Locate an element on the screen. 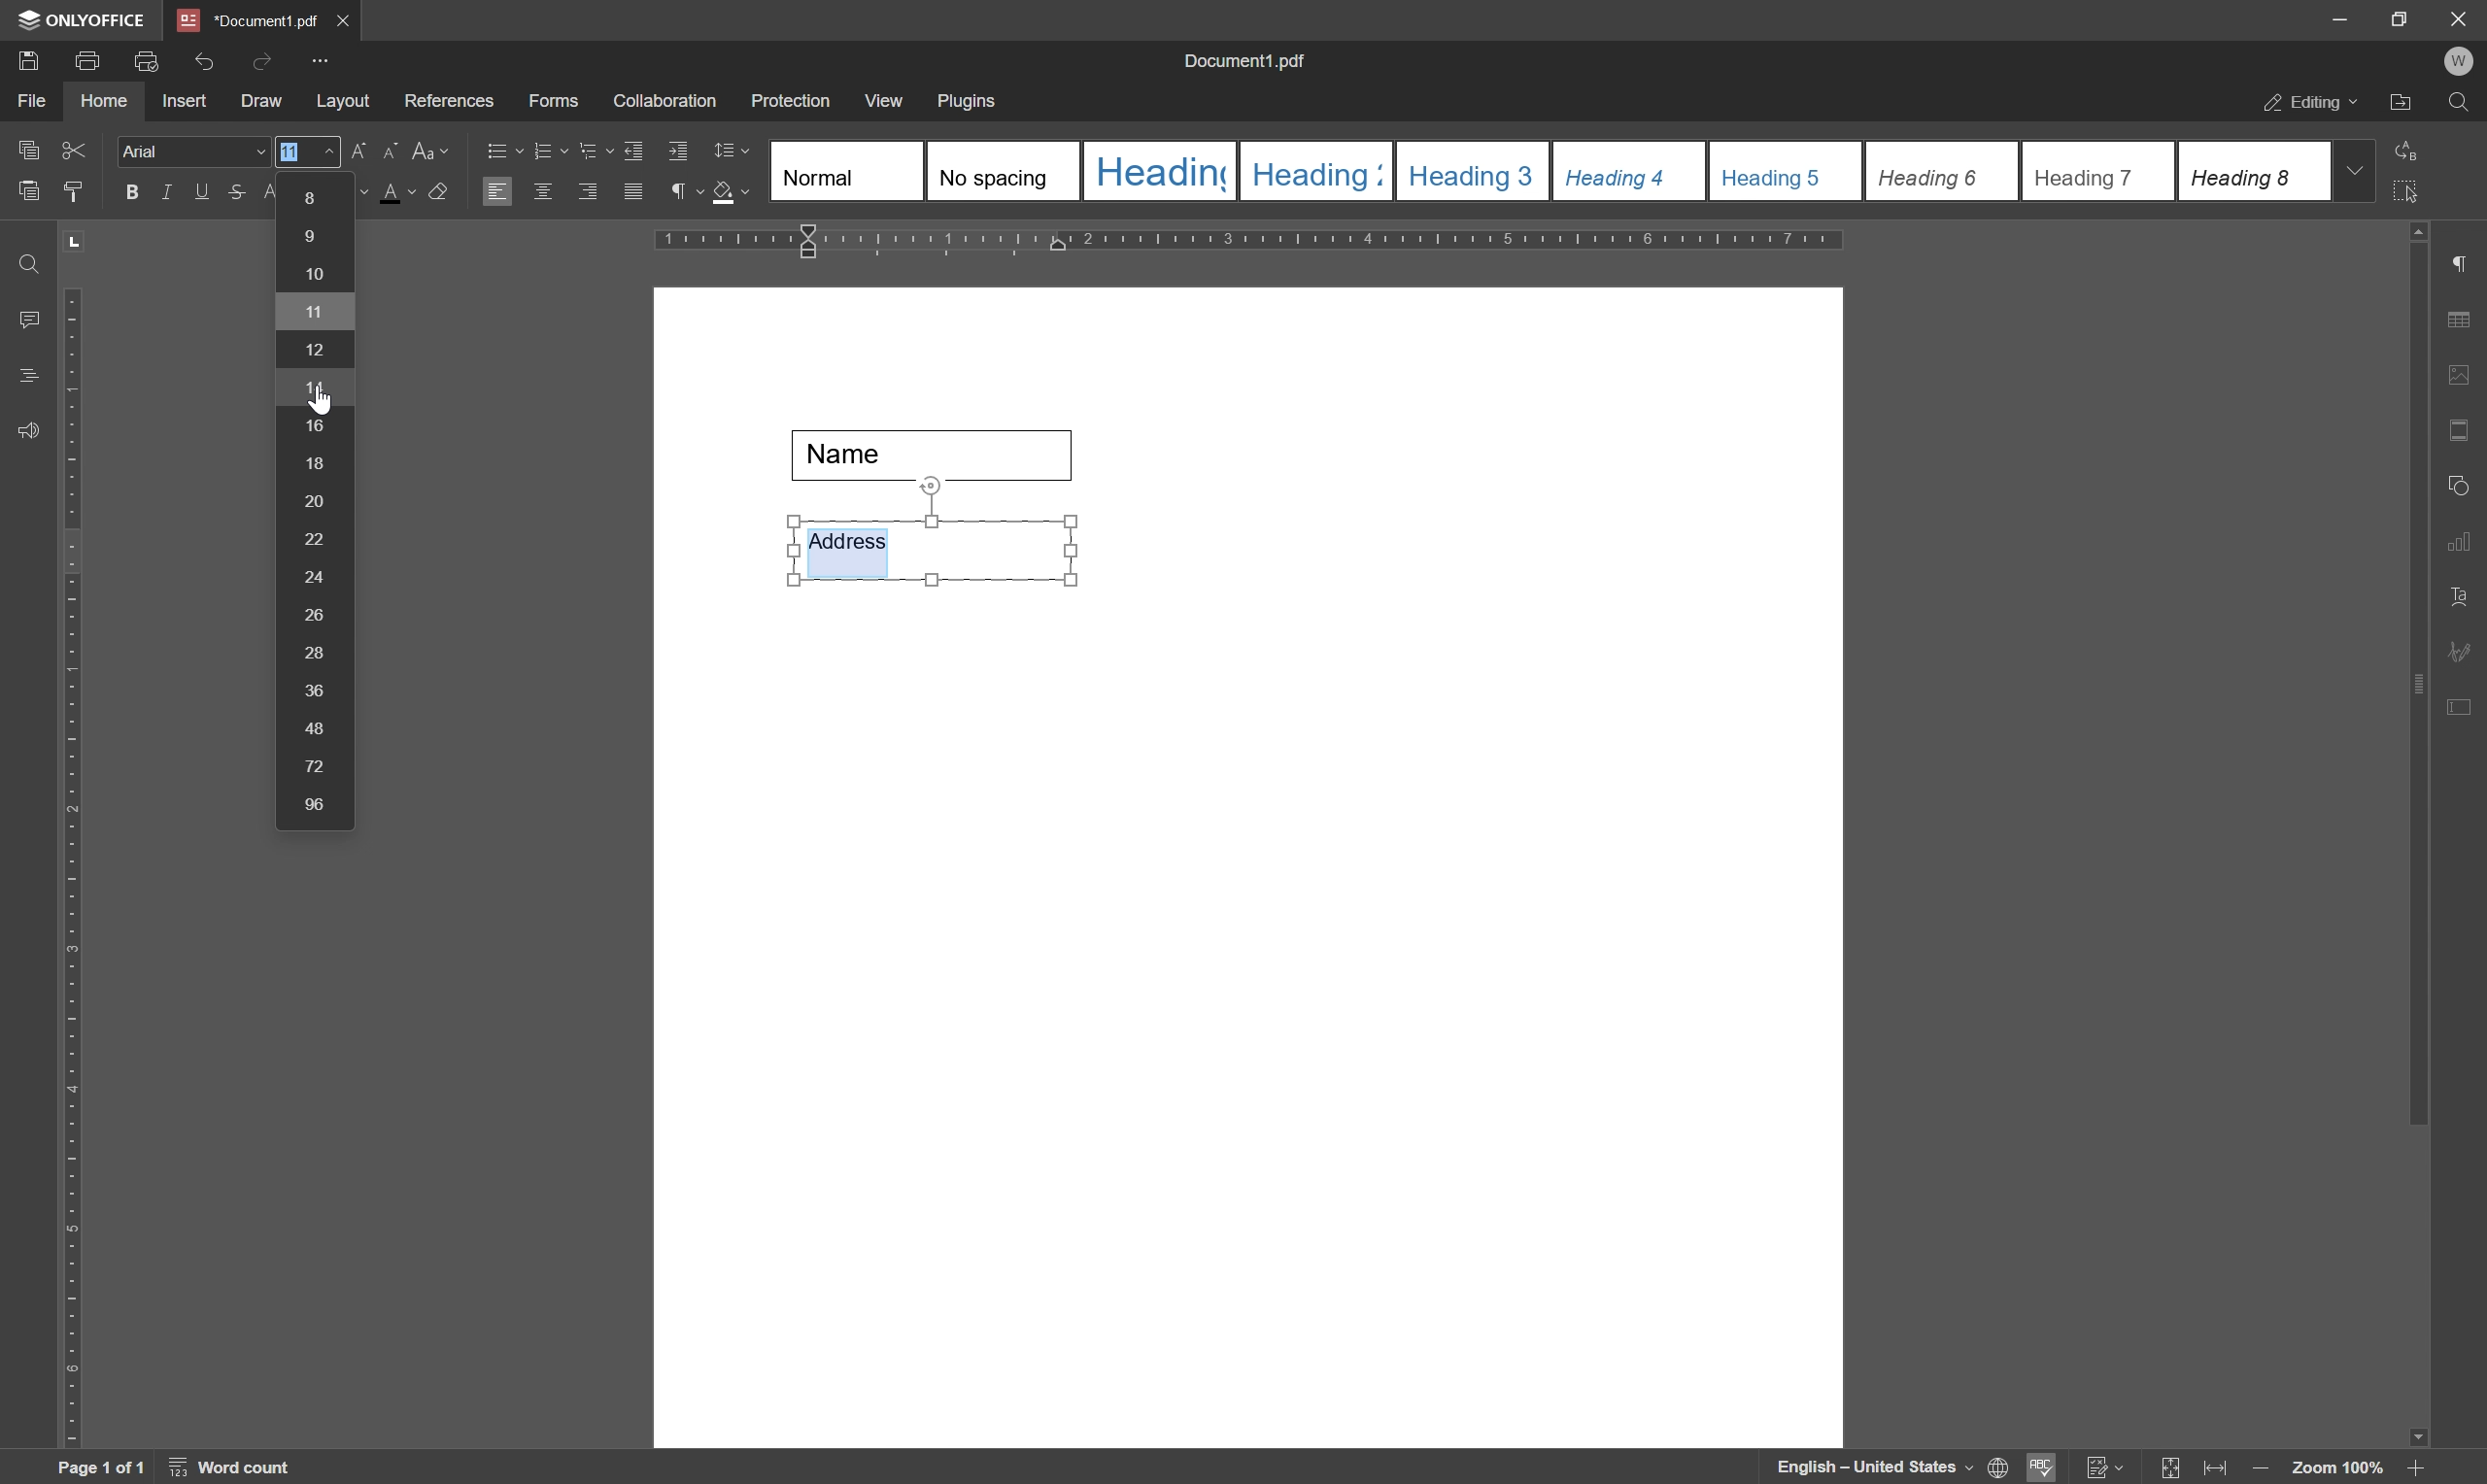  font size is located at coordinates (289, 151).